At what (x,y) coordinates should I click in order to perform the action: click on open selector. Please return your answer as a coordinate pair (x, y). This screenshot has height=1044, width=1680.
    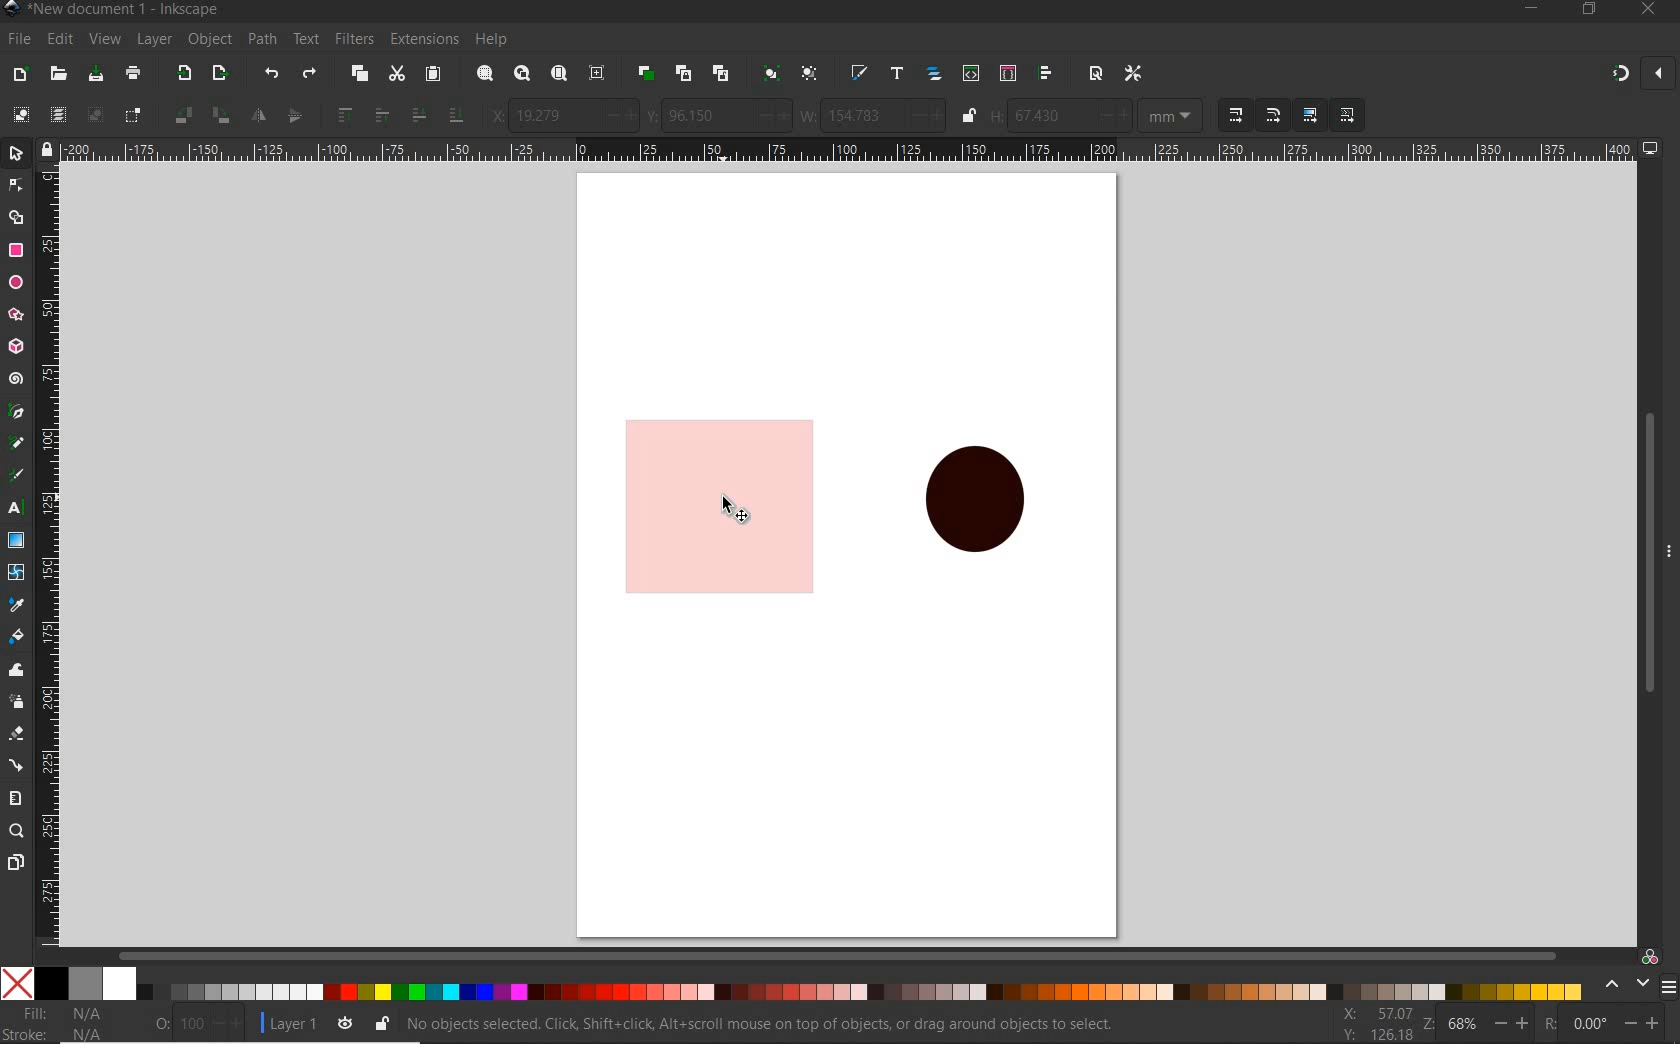
    Looking at the image, I should click on (1007, 73).